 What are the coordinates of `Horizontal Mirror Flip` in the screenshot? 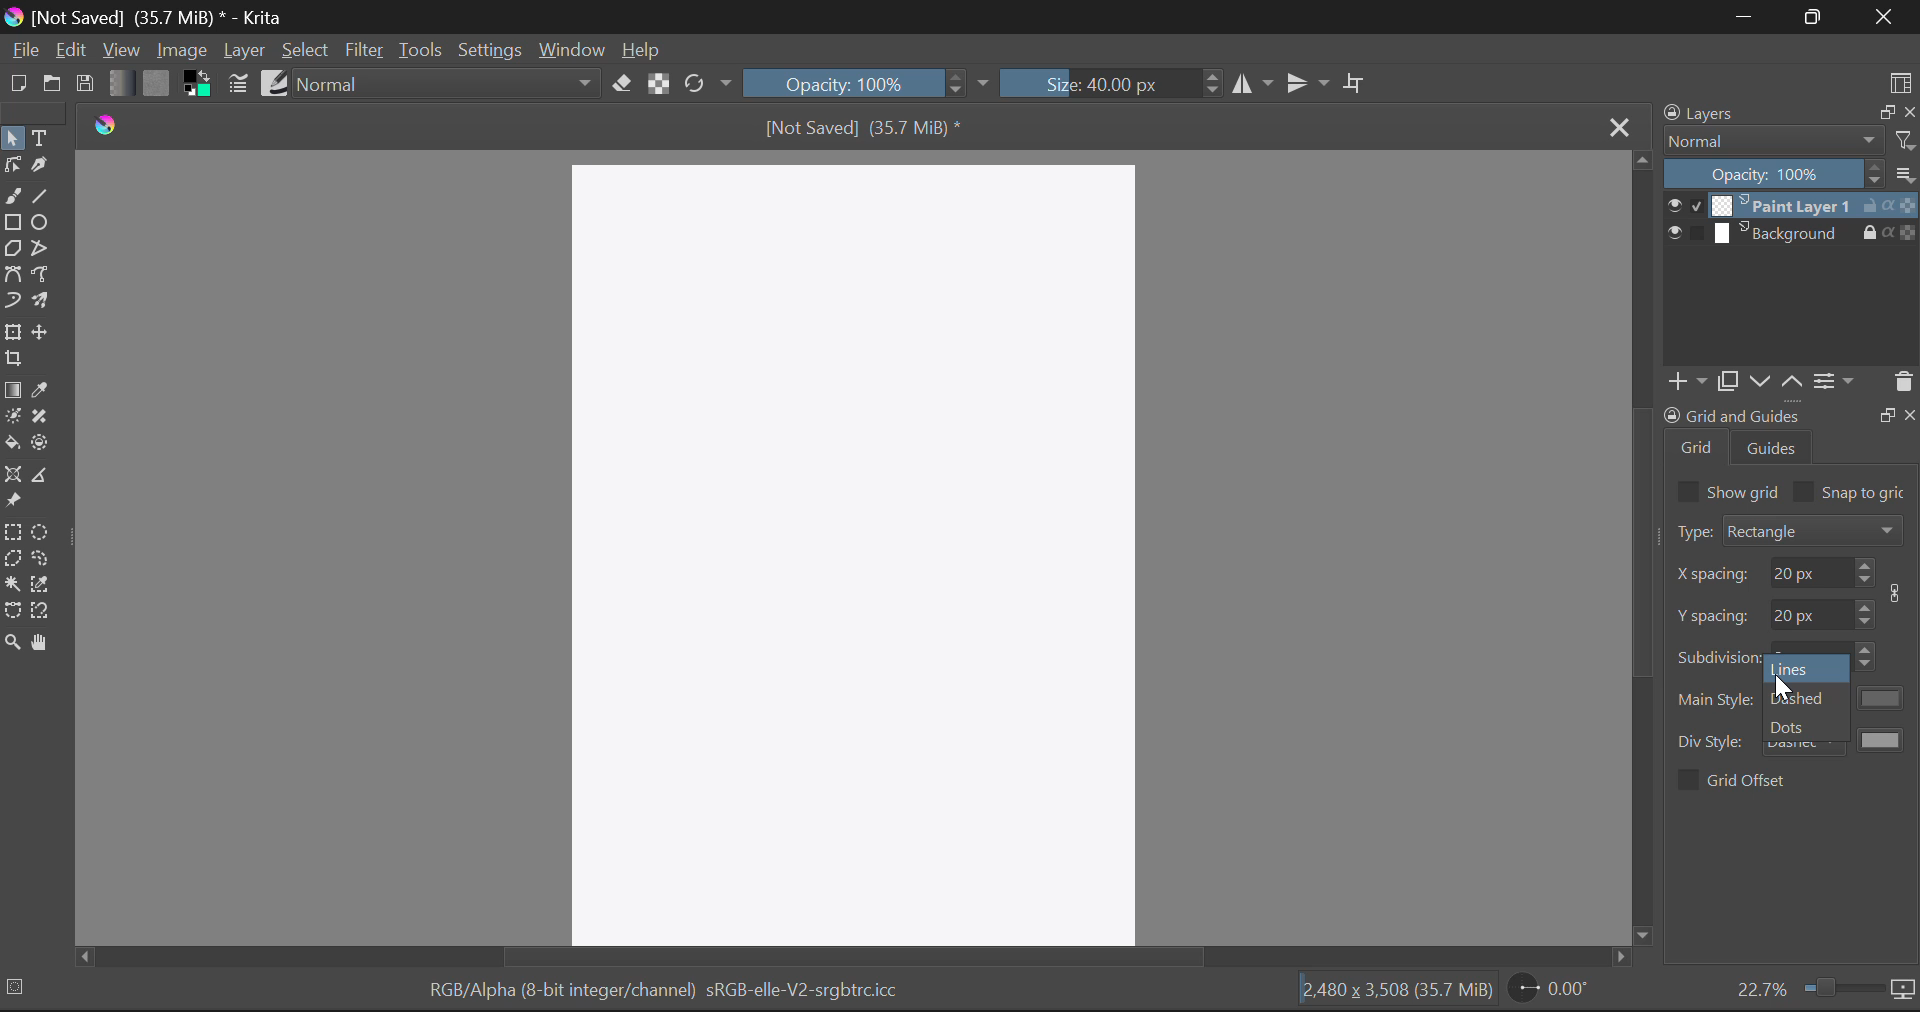 It's located at (1312, 84).